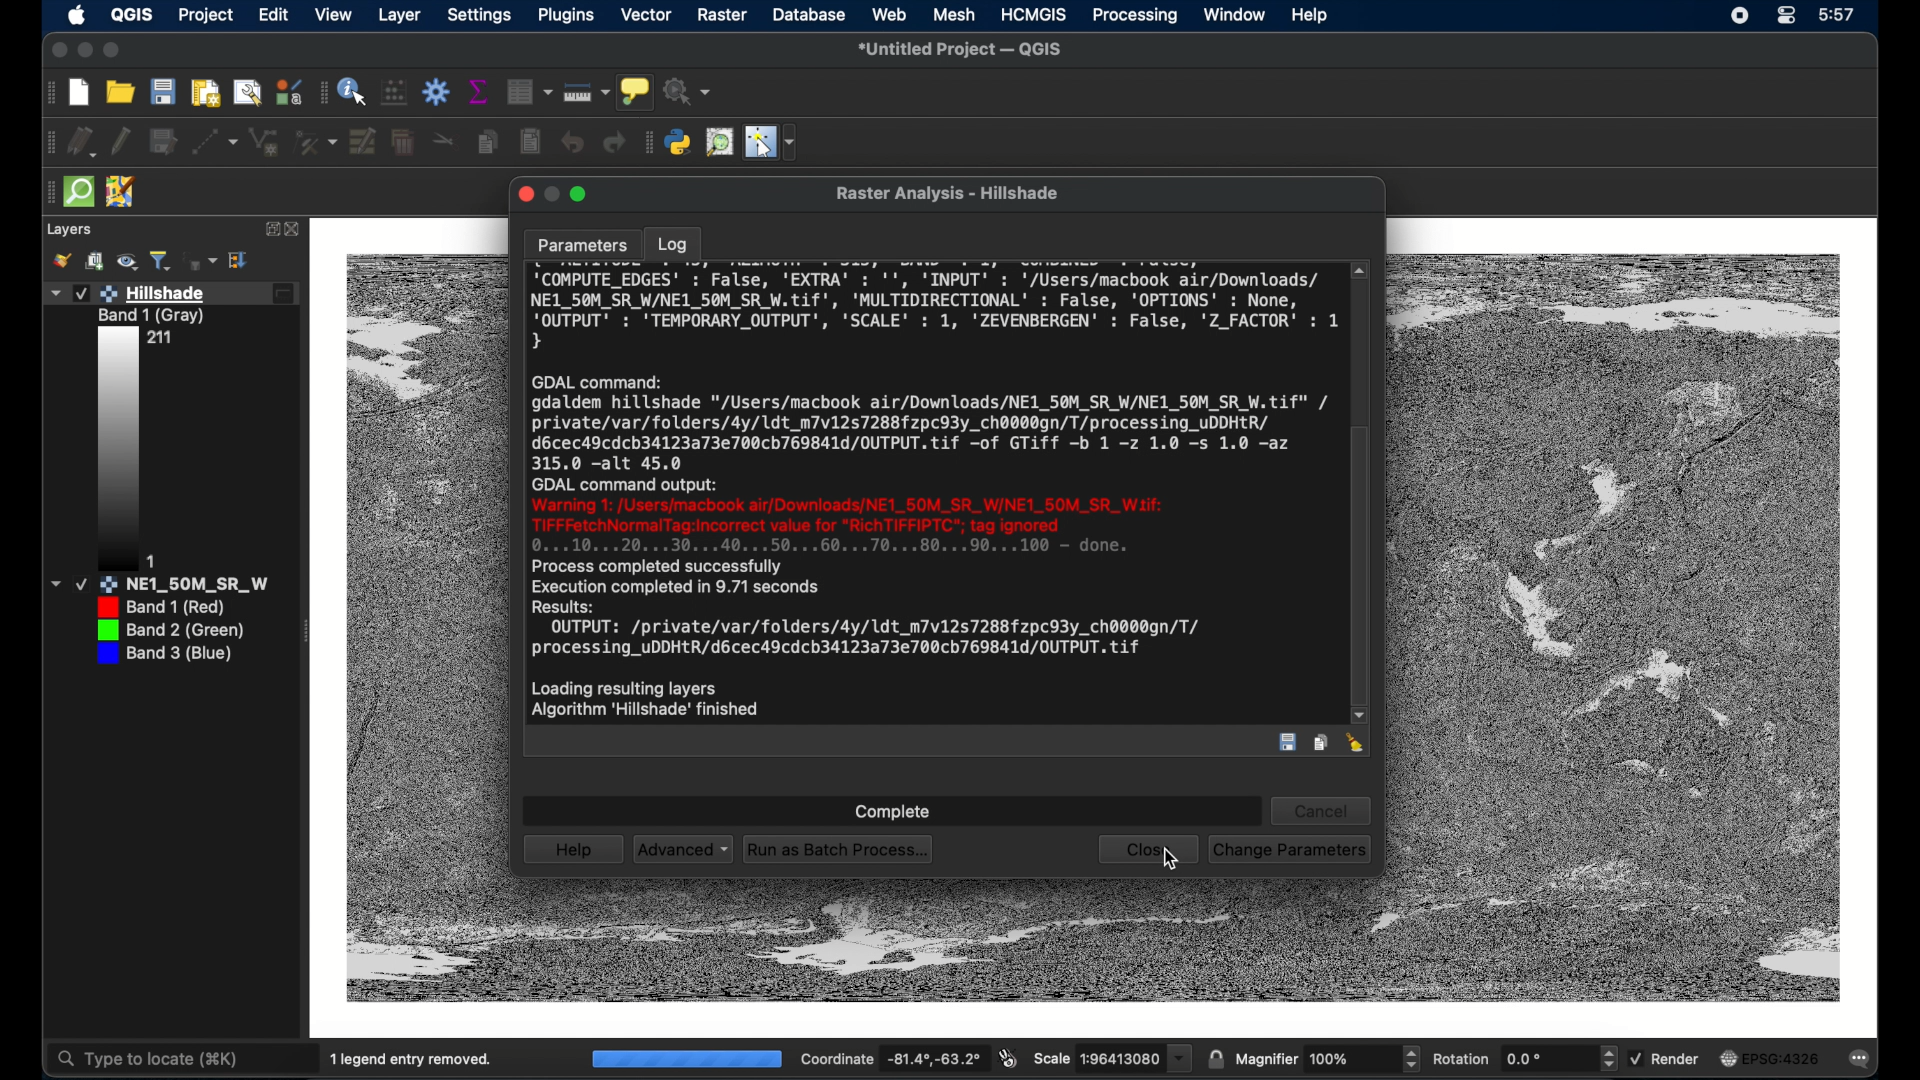 This screenshot has height=1080, width=1920. I want to click on layer 3, so click(178, 657).